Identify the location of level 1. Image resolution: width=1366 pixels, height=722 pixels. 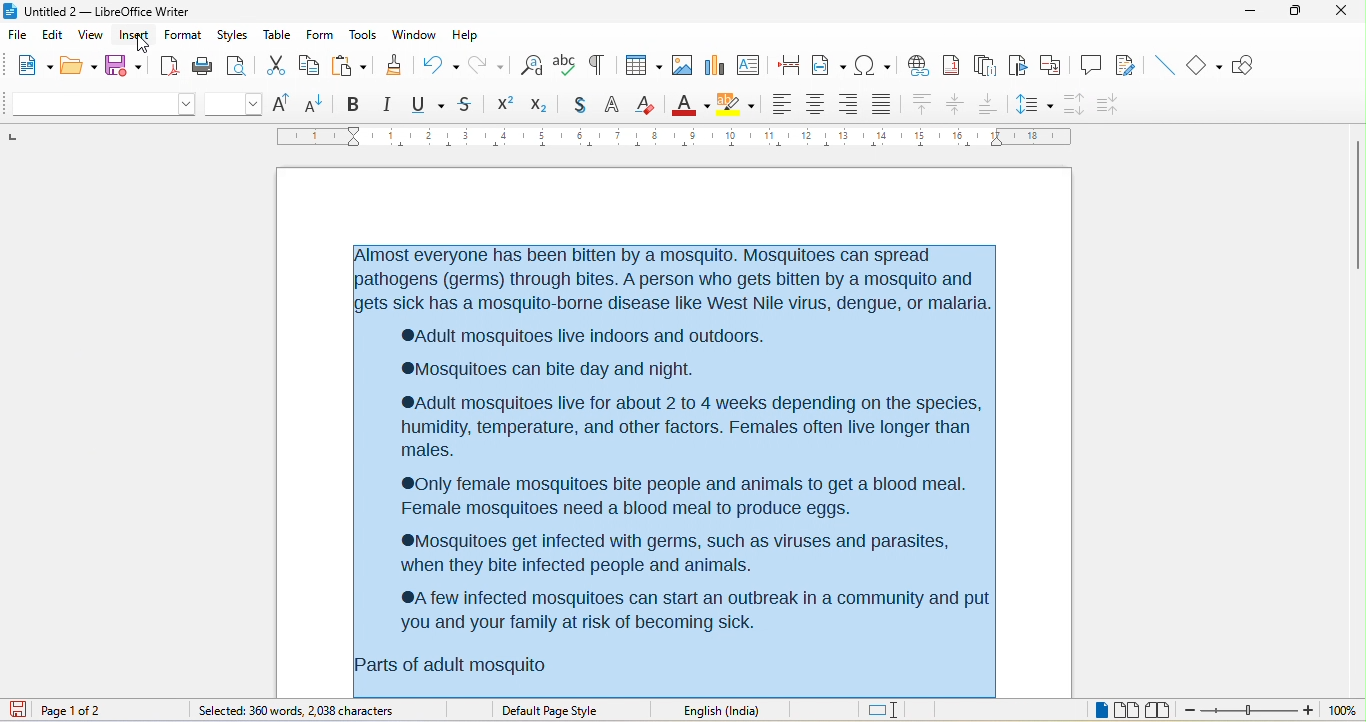
(1023, 712).